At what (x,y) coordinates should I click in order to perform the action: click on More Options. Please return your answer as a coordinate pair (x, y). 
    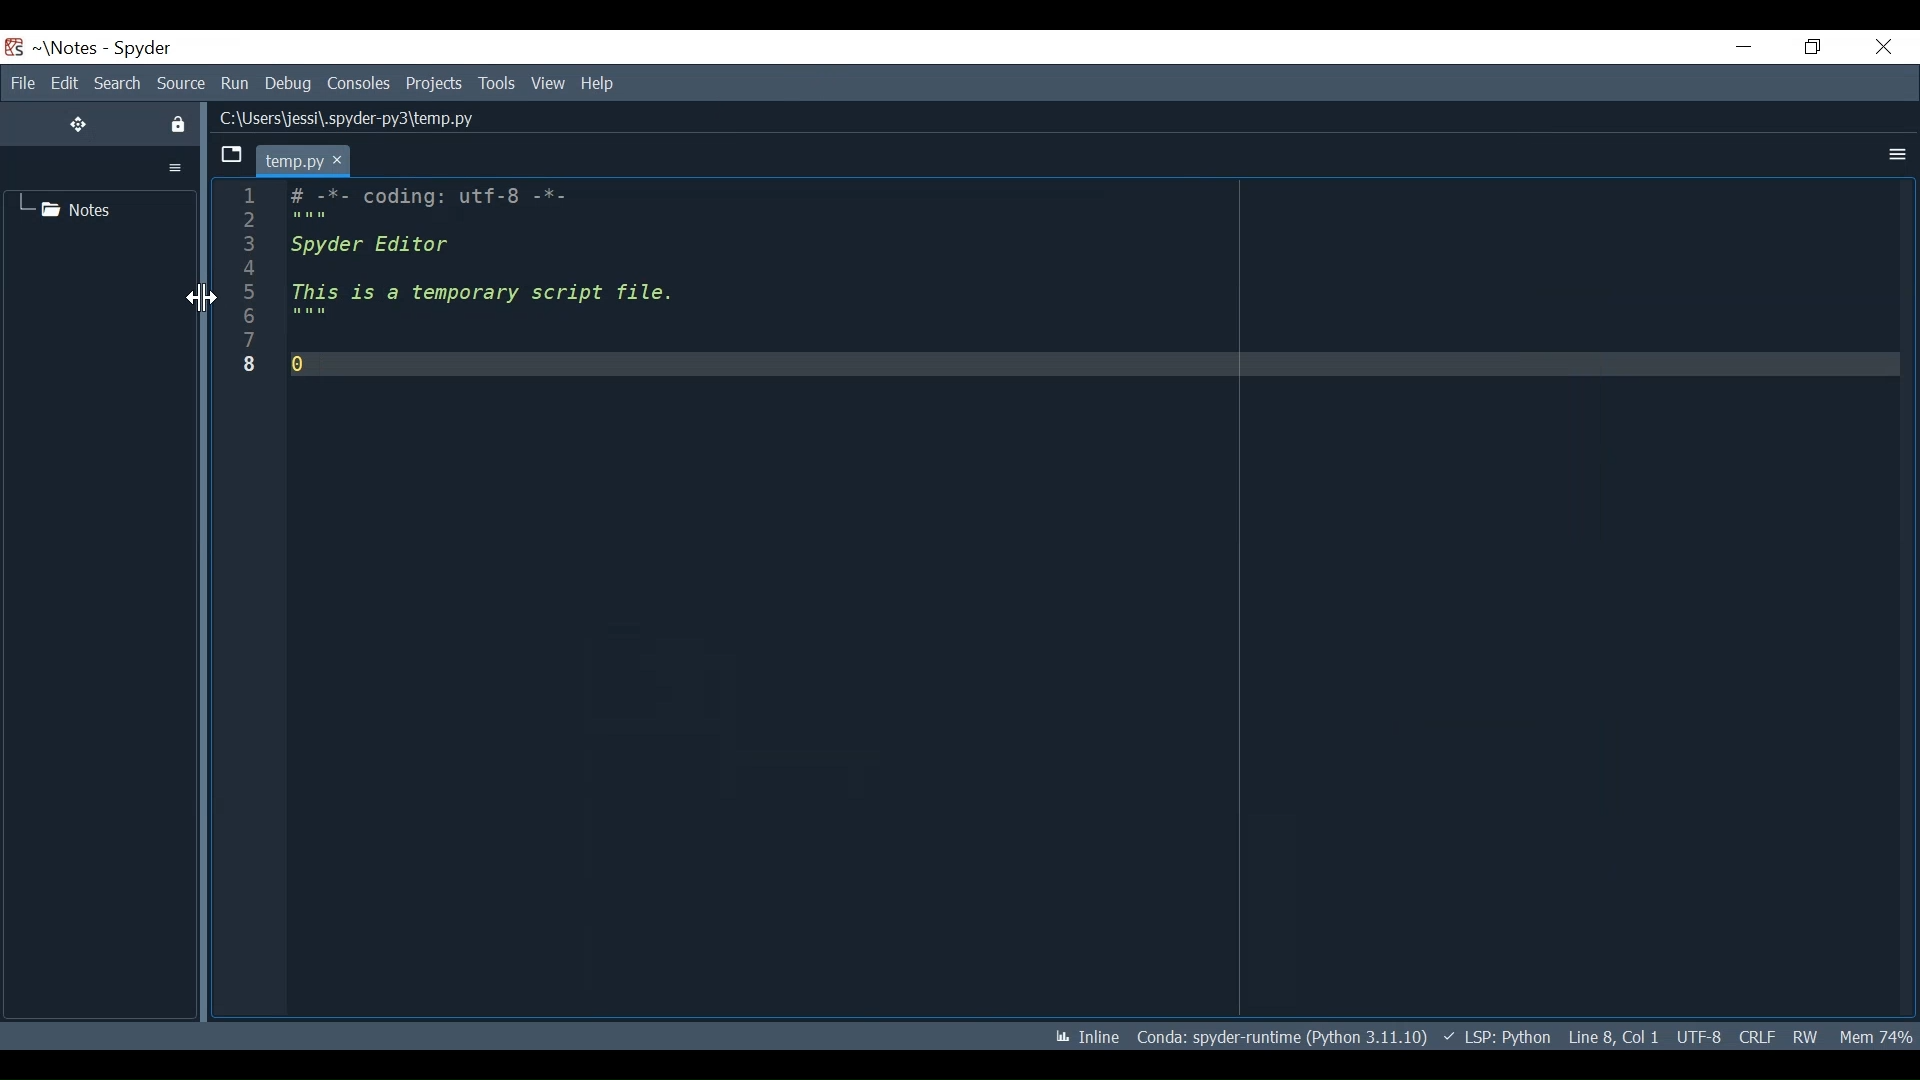
    Looking at the image, I should click on (1895, 148).